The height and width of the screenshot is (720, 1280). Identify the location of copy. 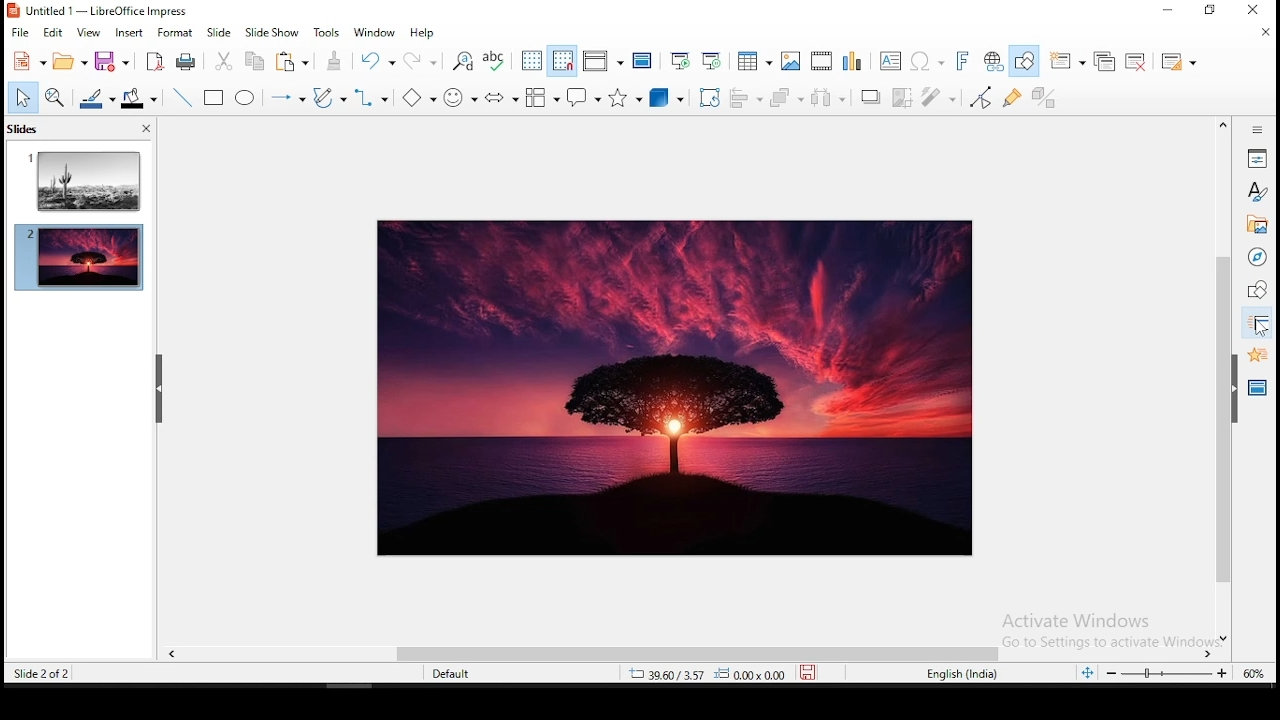
(251, 62).